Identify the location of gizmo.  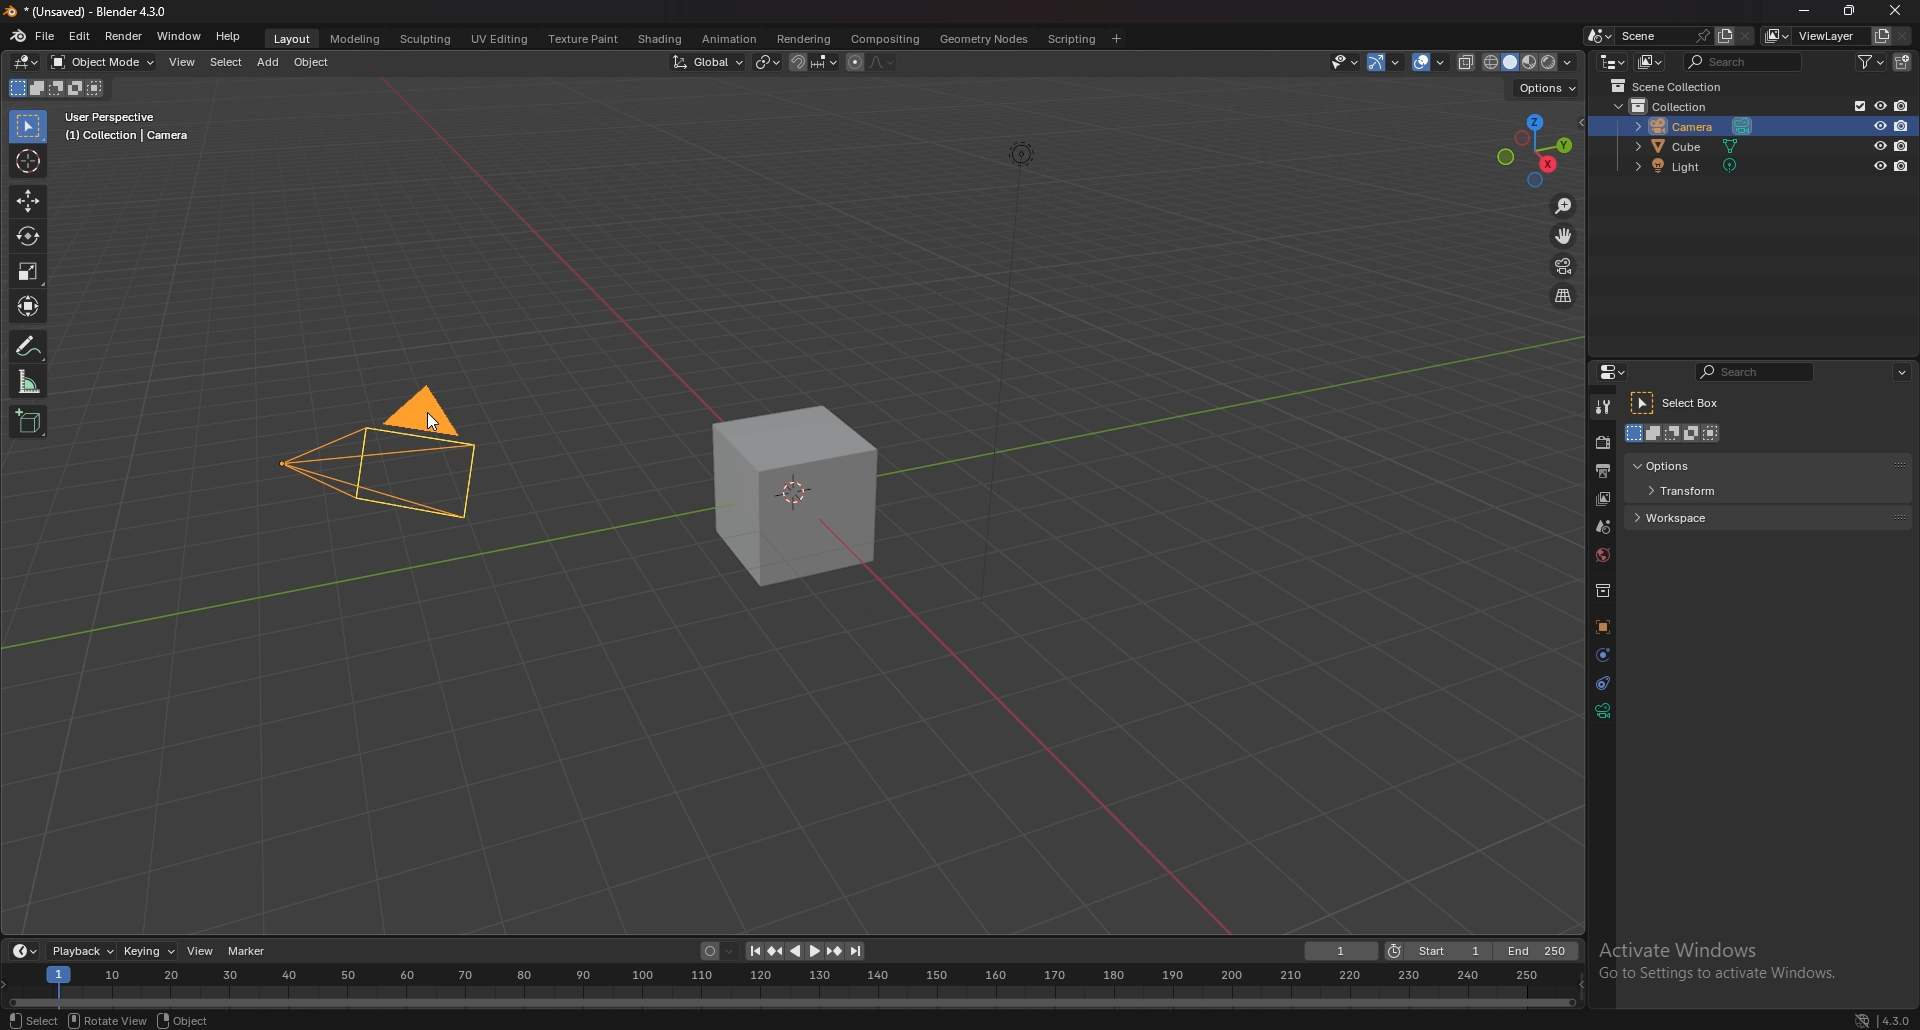
(1385, 62).